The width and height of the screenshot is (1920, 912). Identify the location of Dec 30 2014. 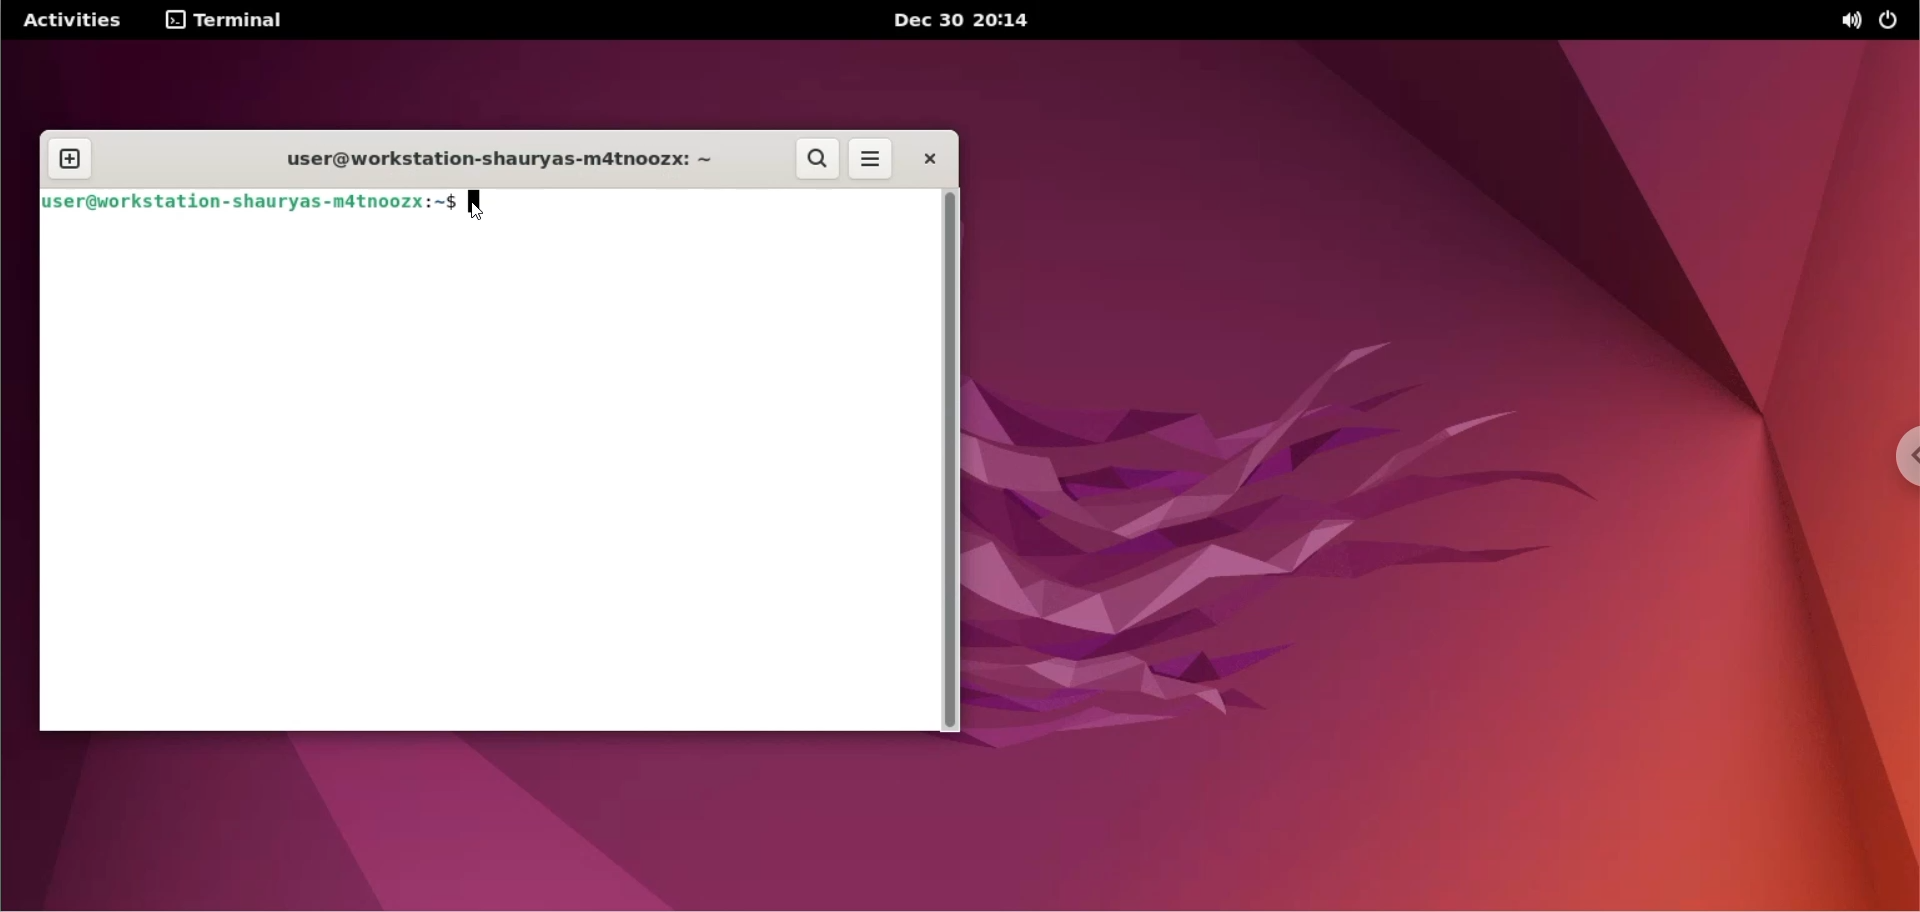
(968, 20).